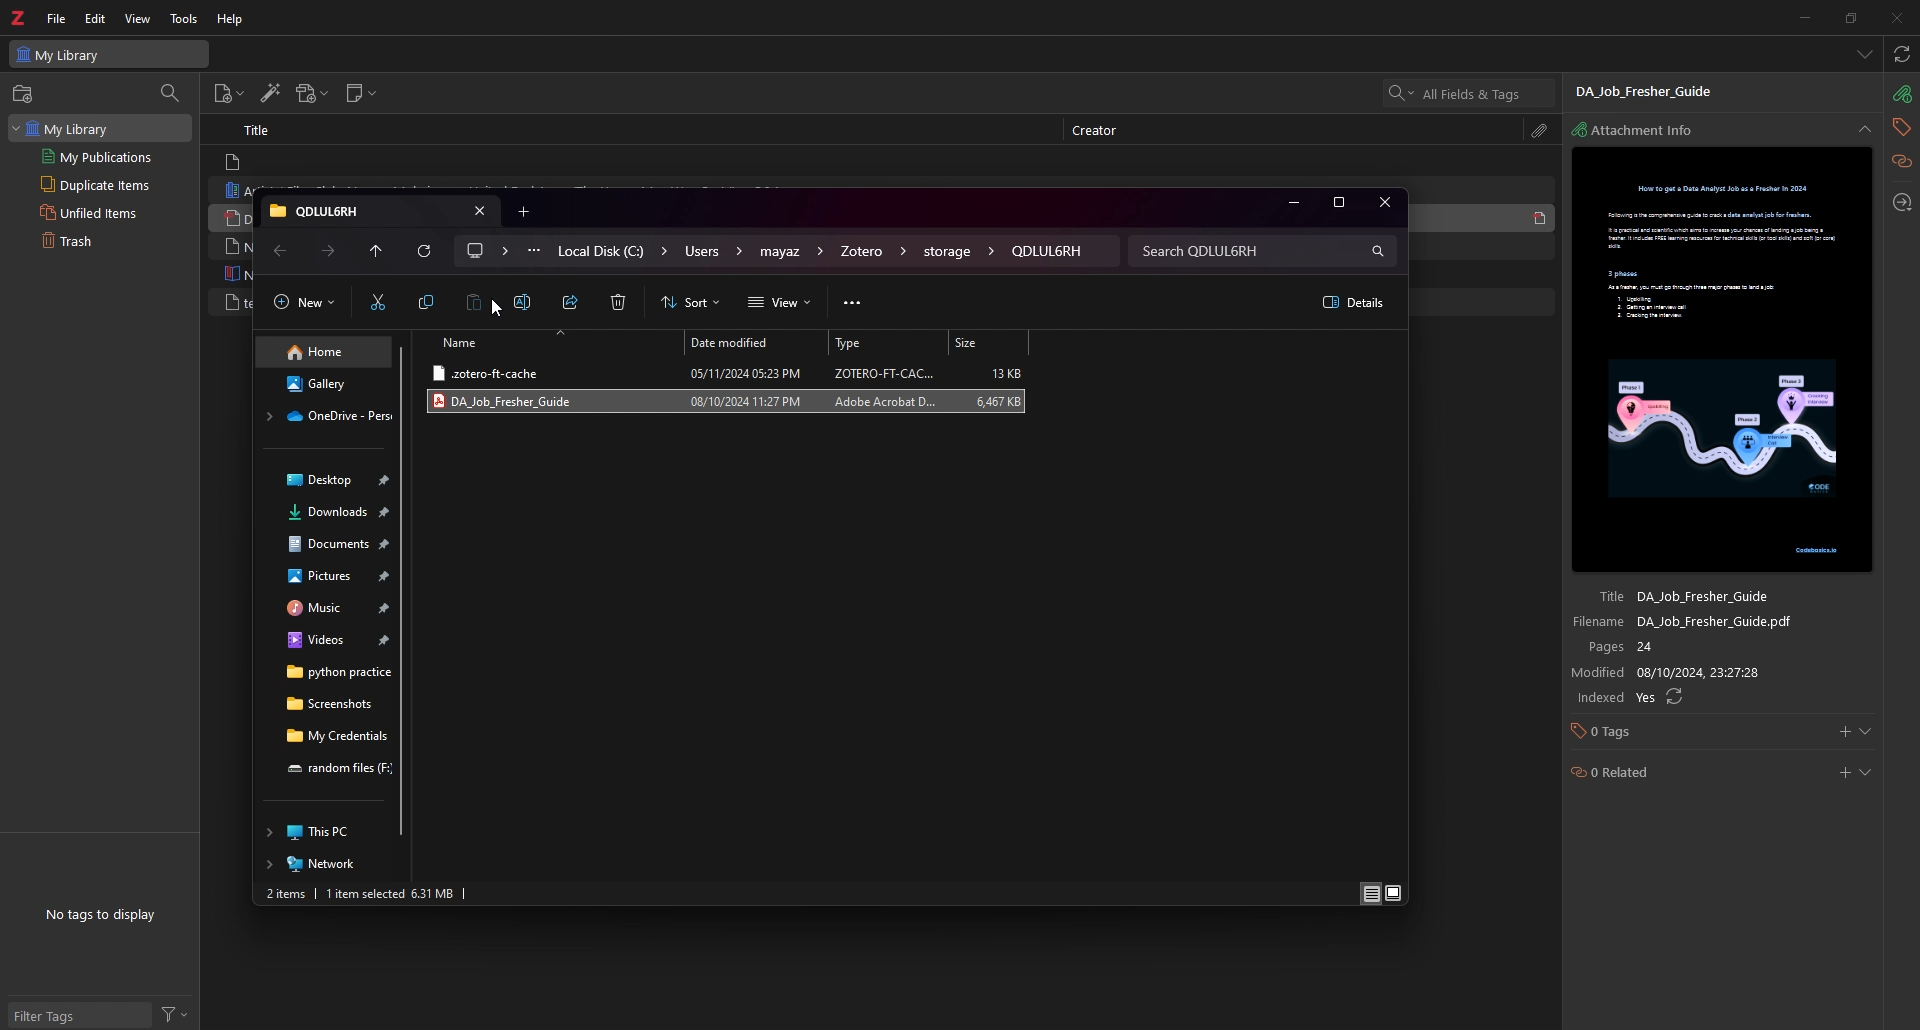 The width and height of the screenshot is (1920, 1030). What do you see at coordinates (1469, 93) in the screenshot?
I see `all field and tags` at bounding box center [1469, 93].